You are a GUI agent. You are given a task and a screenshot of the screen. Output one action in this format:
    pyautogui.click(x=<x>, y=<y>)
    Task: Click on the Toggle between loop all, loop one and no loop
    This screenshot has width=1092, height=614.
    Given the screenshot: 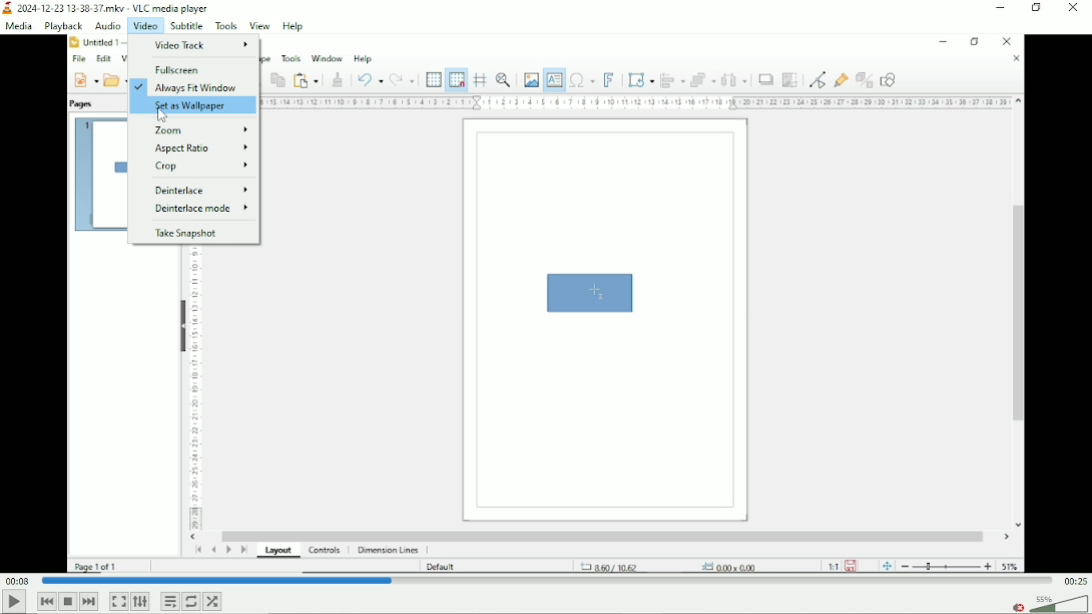 What is the action you would take?
    pyautogui.click(x=190, y=601)
    